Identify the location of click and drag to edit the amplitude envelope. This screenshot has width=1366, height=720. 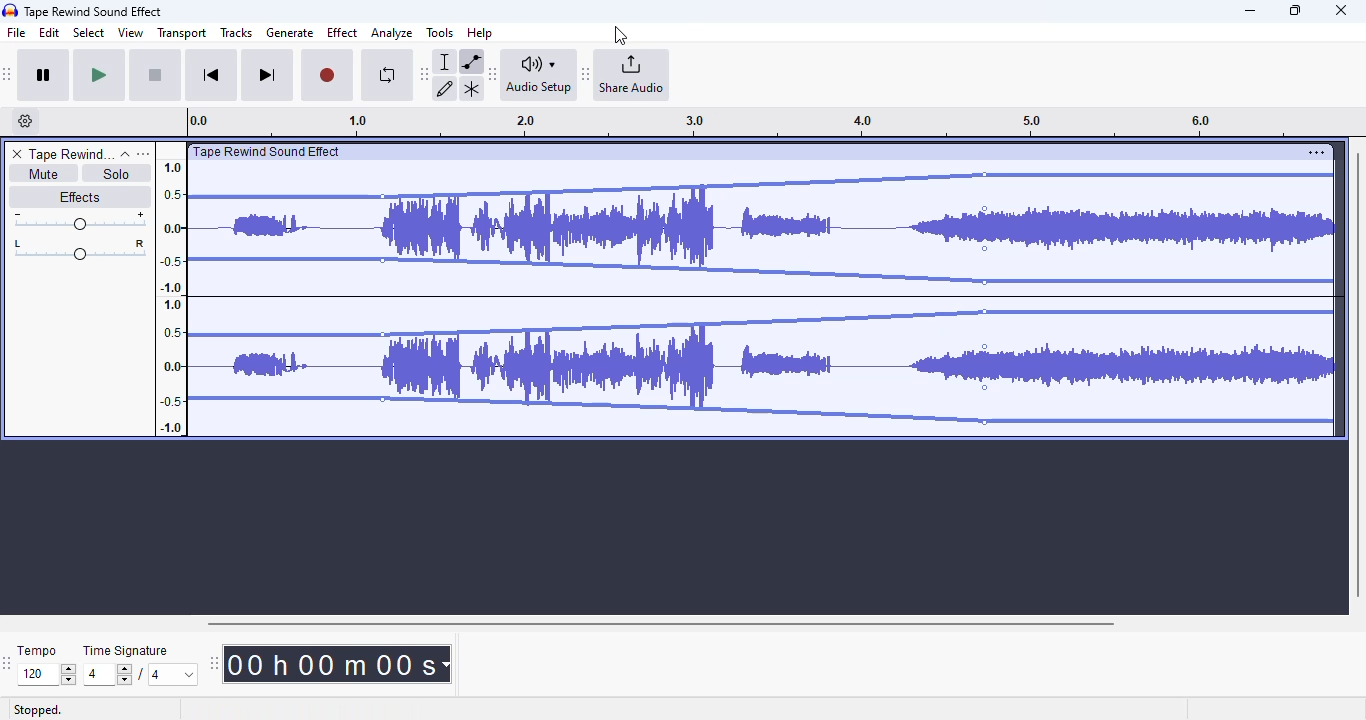
(306, 710).